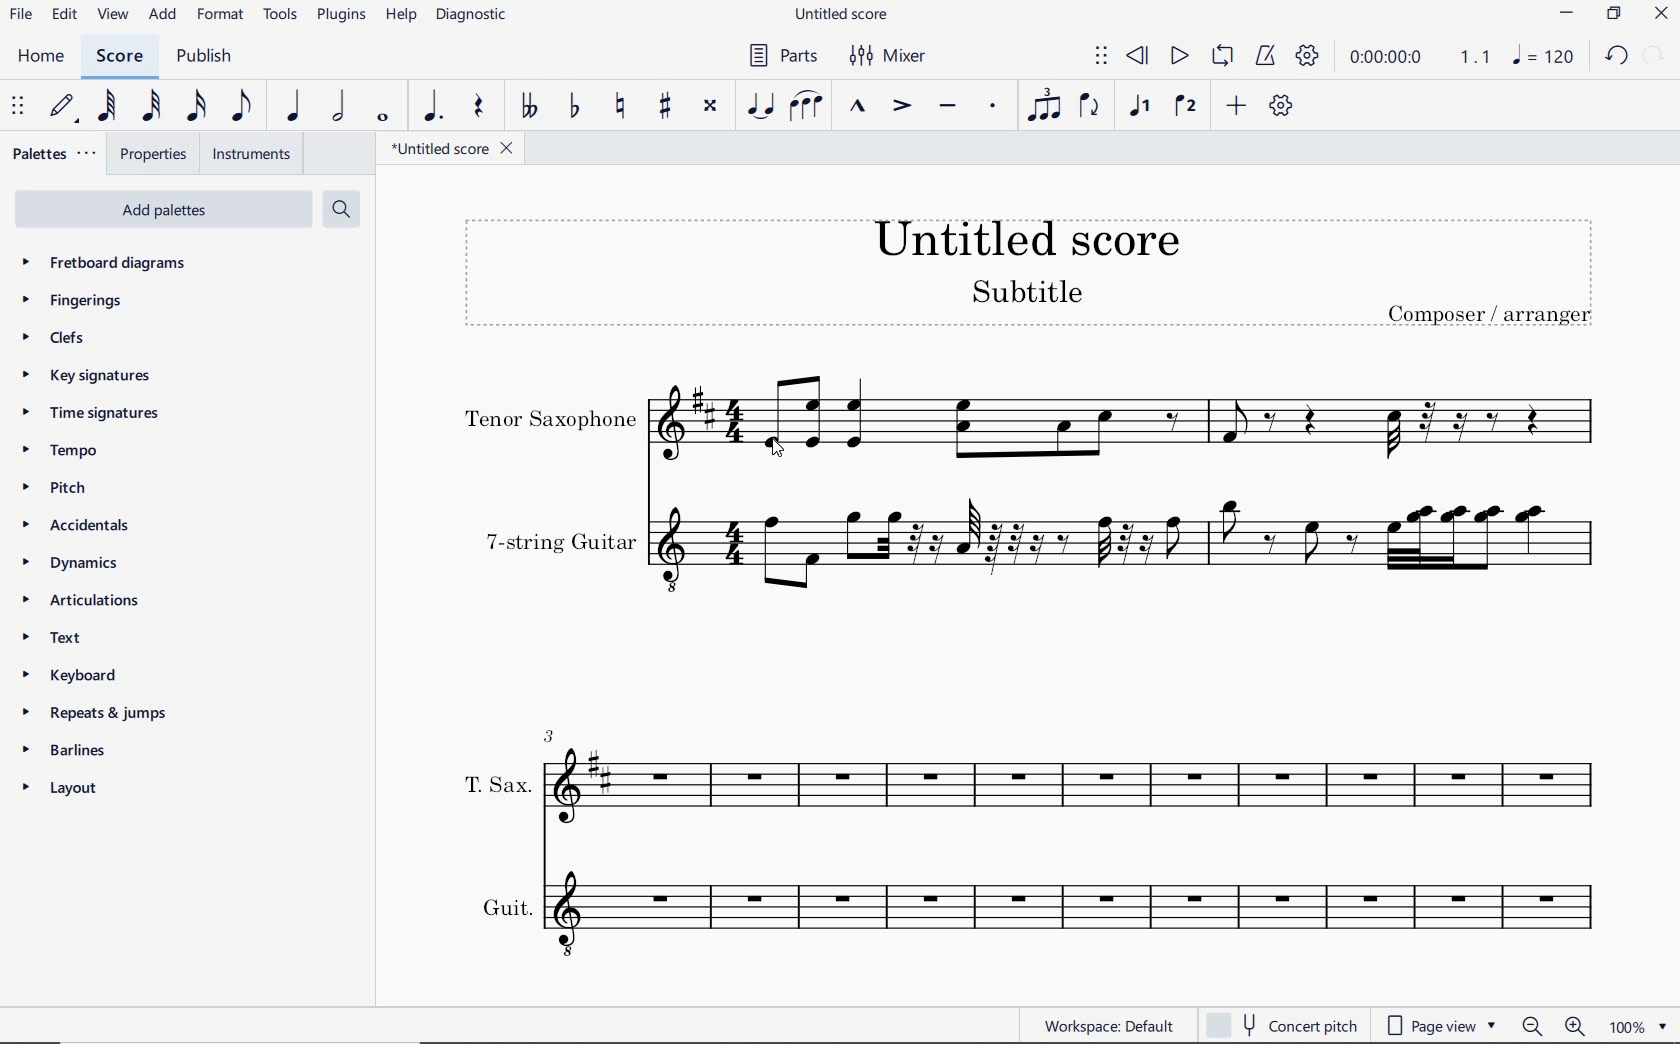  Describe the element at coordinates (1617, 15) in the screenshot. I see `RESTORE DOWN` at that location.